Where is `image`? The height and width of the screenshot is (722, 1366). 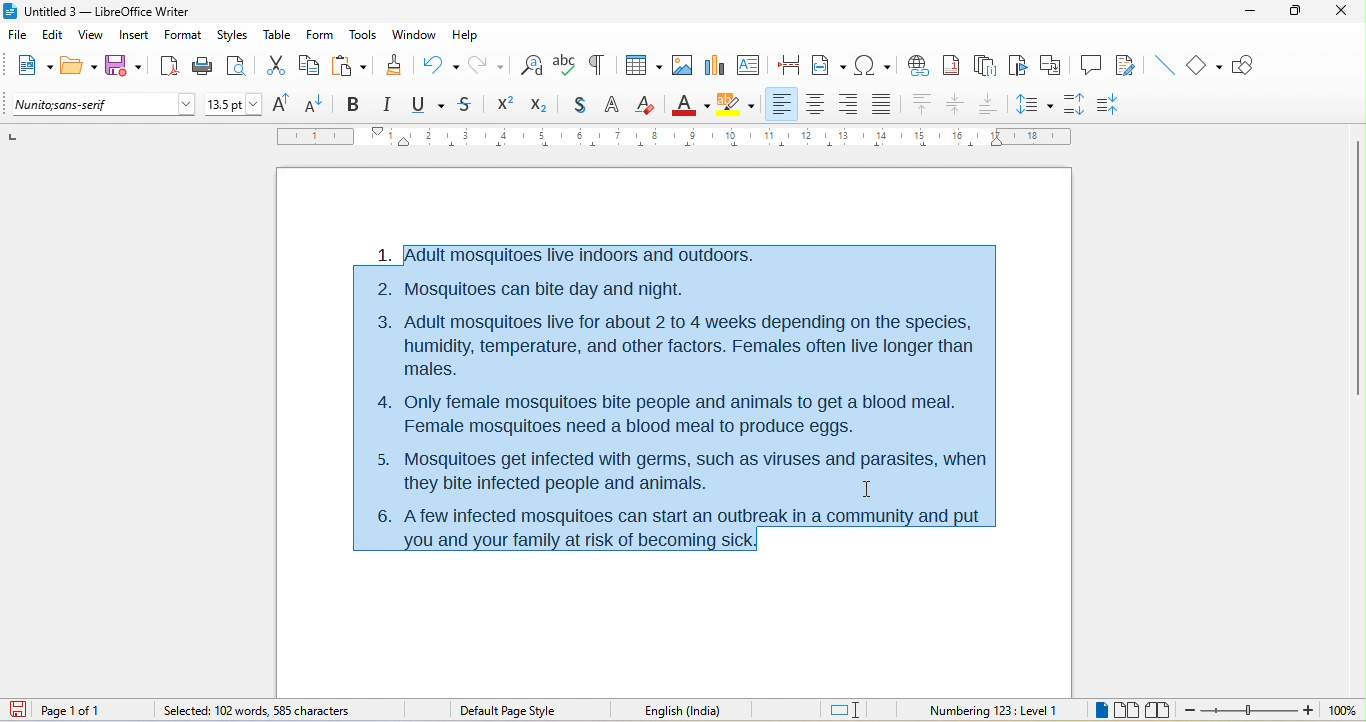 image is located at coordinates (681, 67).